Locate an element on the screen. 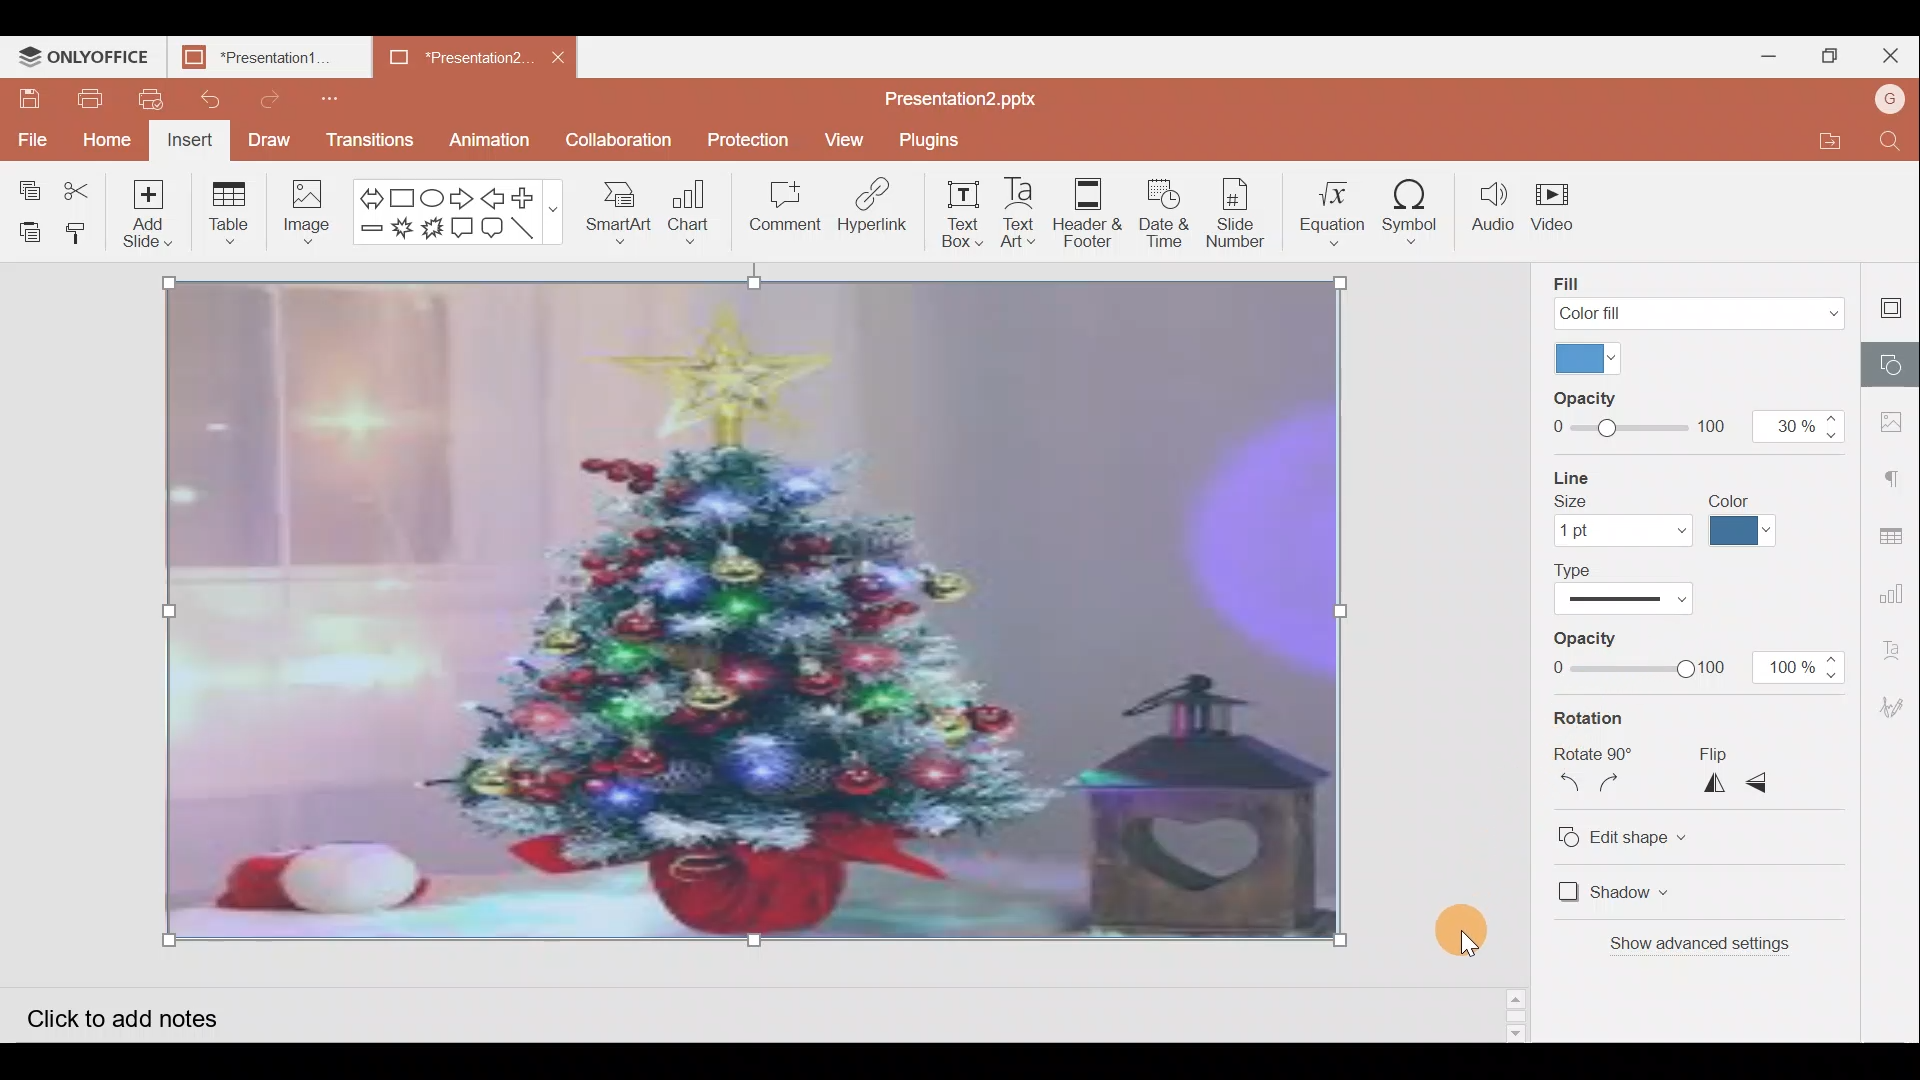 The image size is (1920, 1080). Cut is located at coordinates (80, 185).